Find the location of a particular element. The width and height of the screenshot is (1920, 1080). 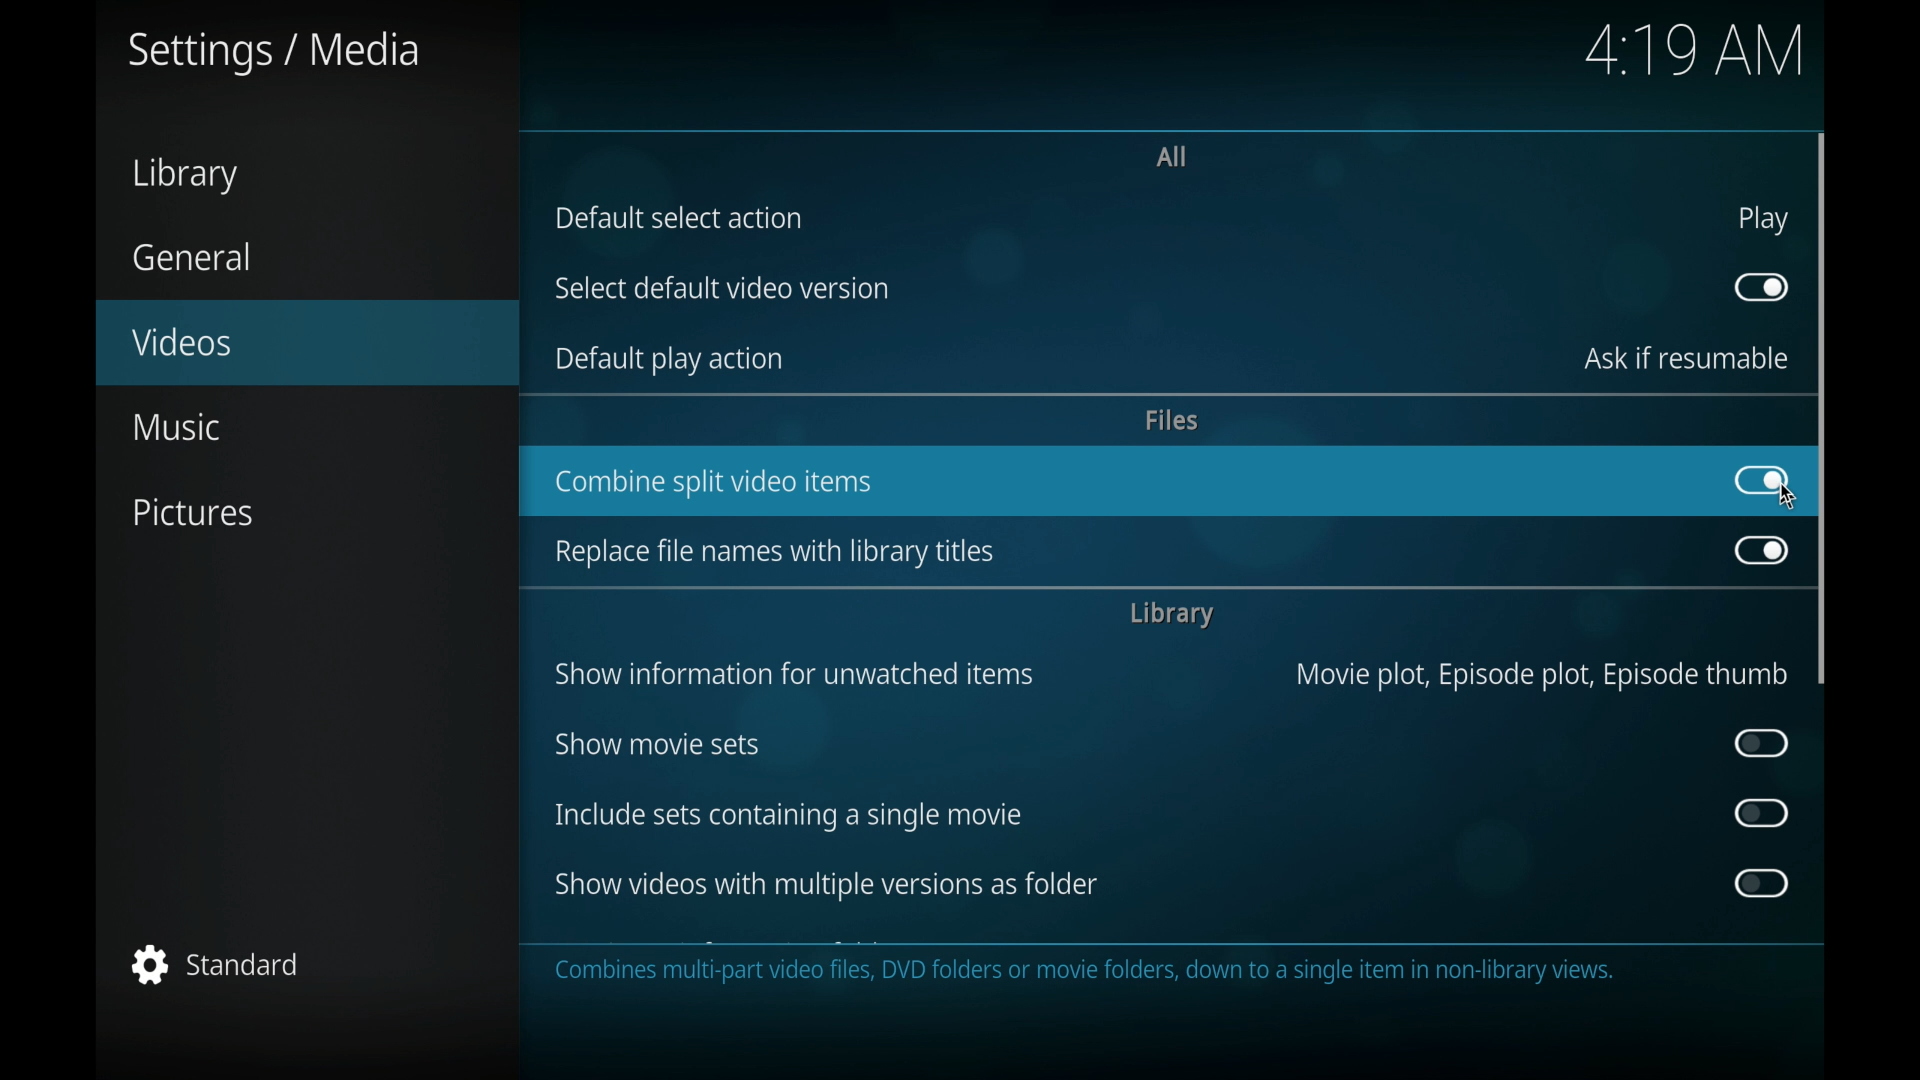

standard is located at coordinates (217, 962).